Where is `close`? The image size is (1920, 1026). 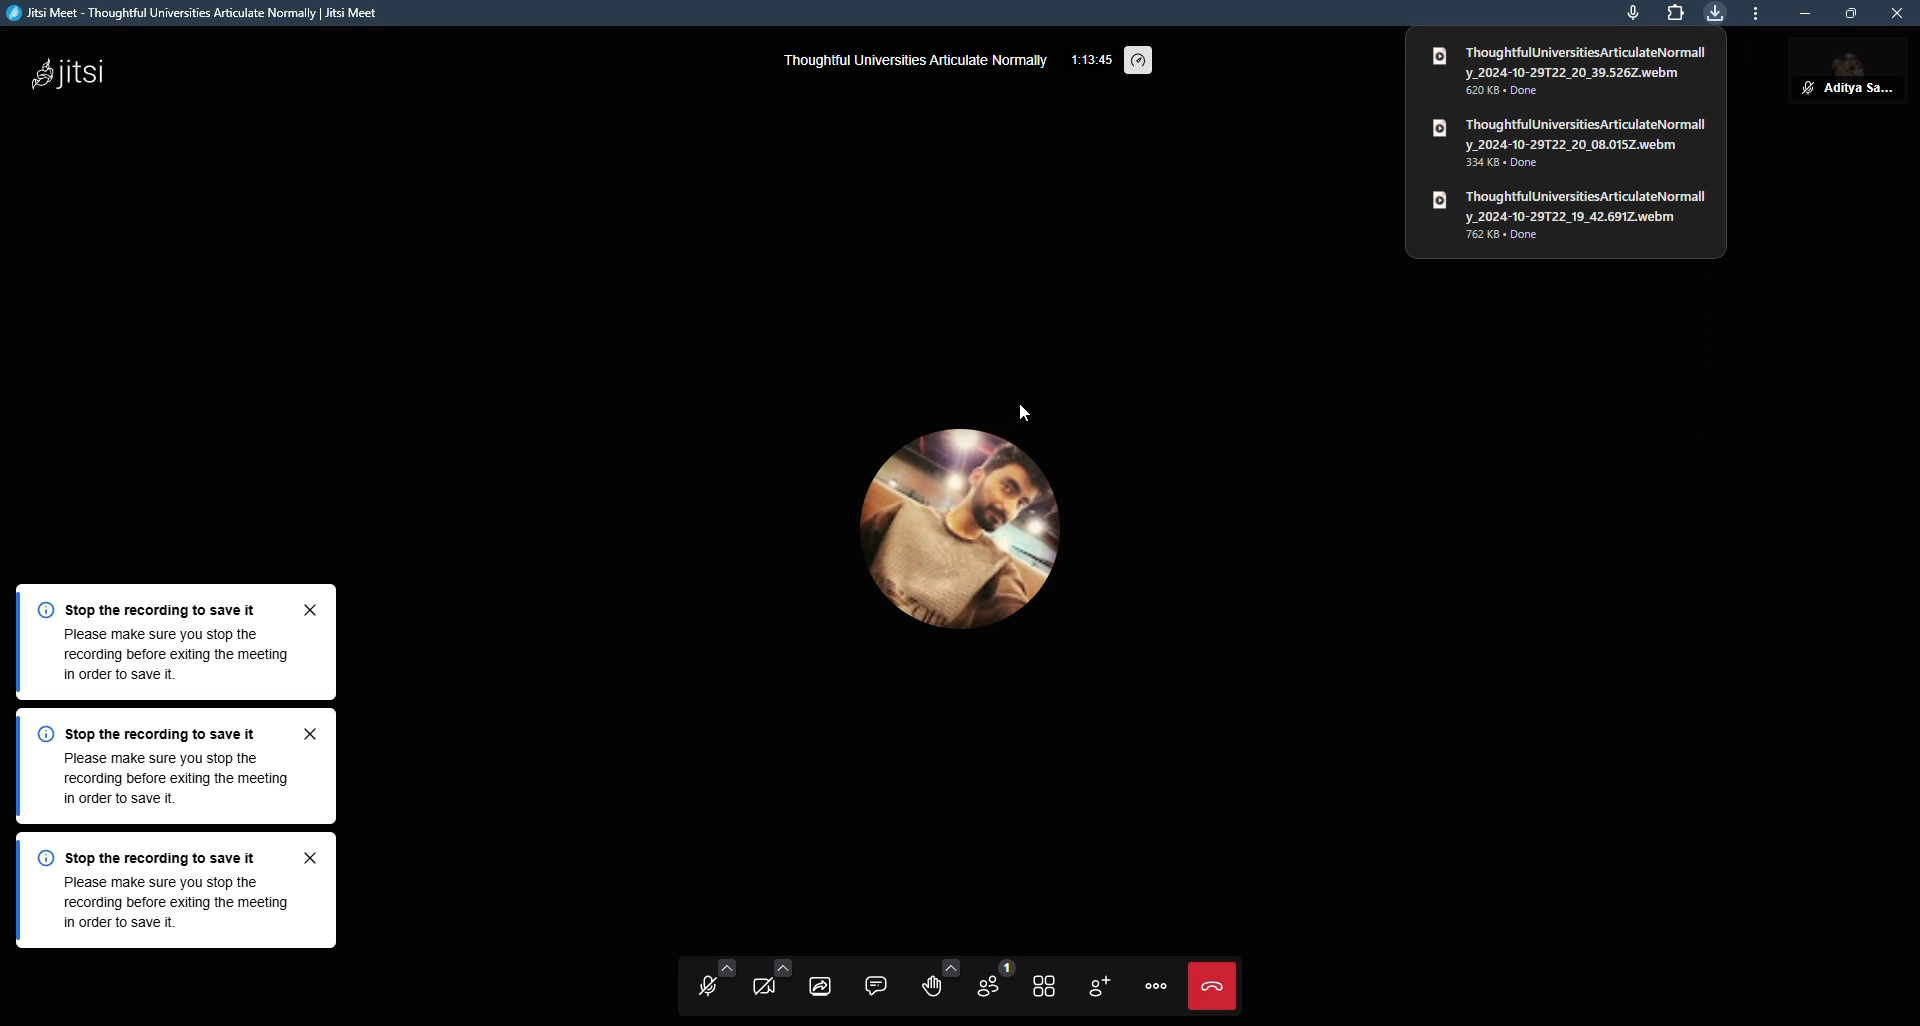
close is located at coordinates (313, 859).